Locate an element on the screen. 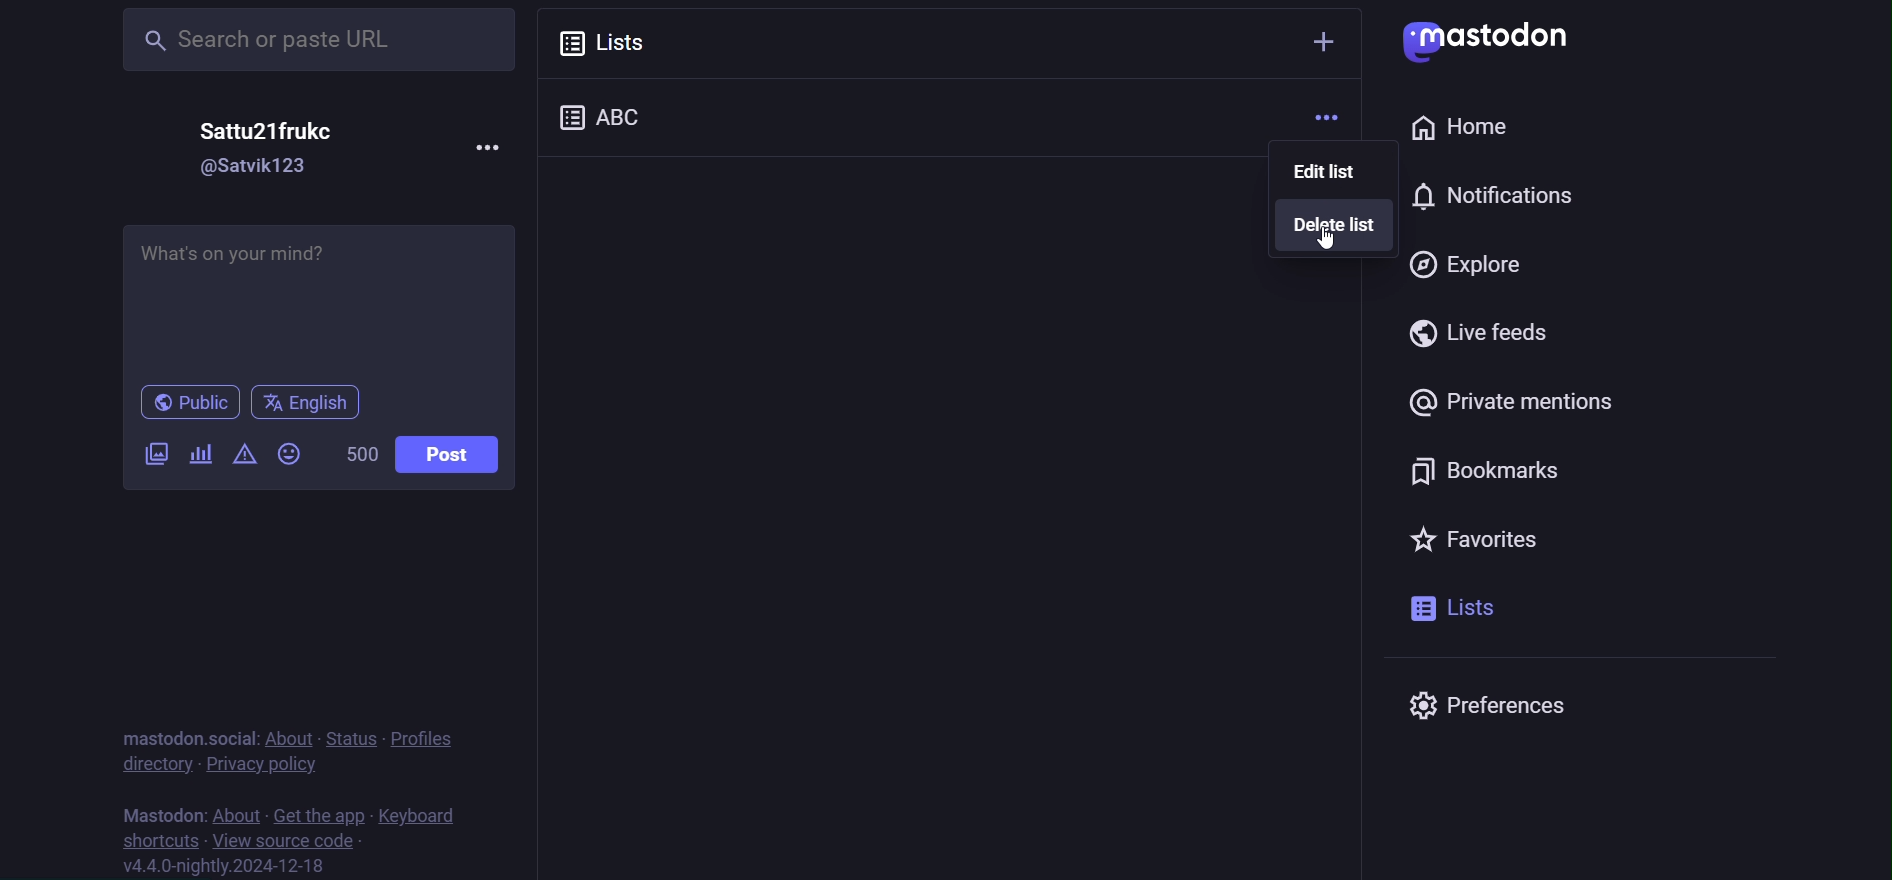  directory is located at coordinates (156, 764).